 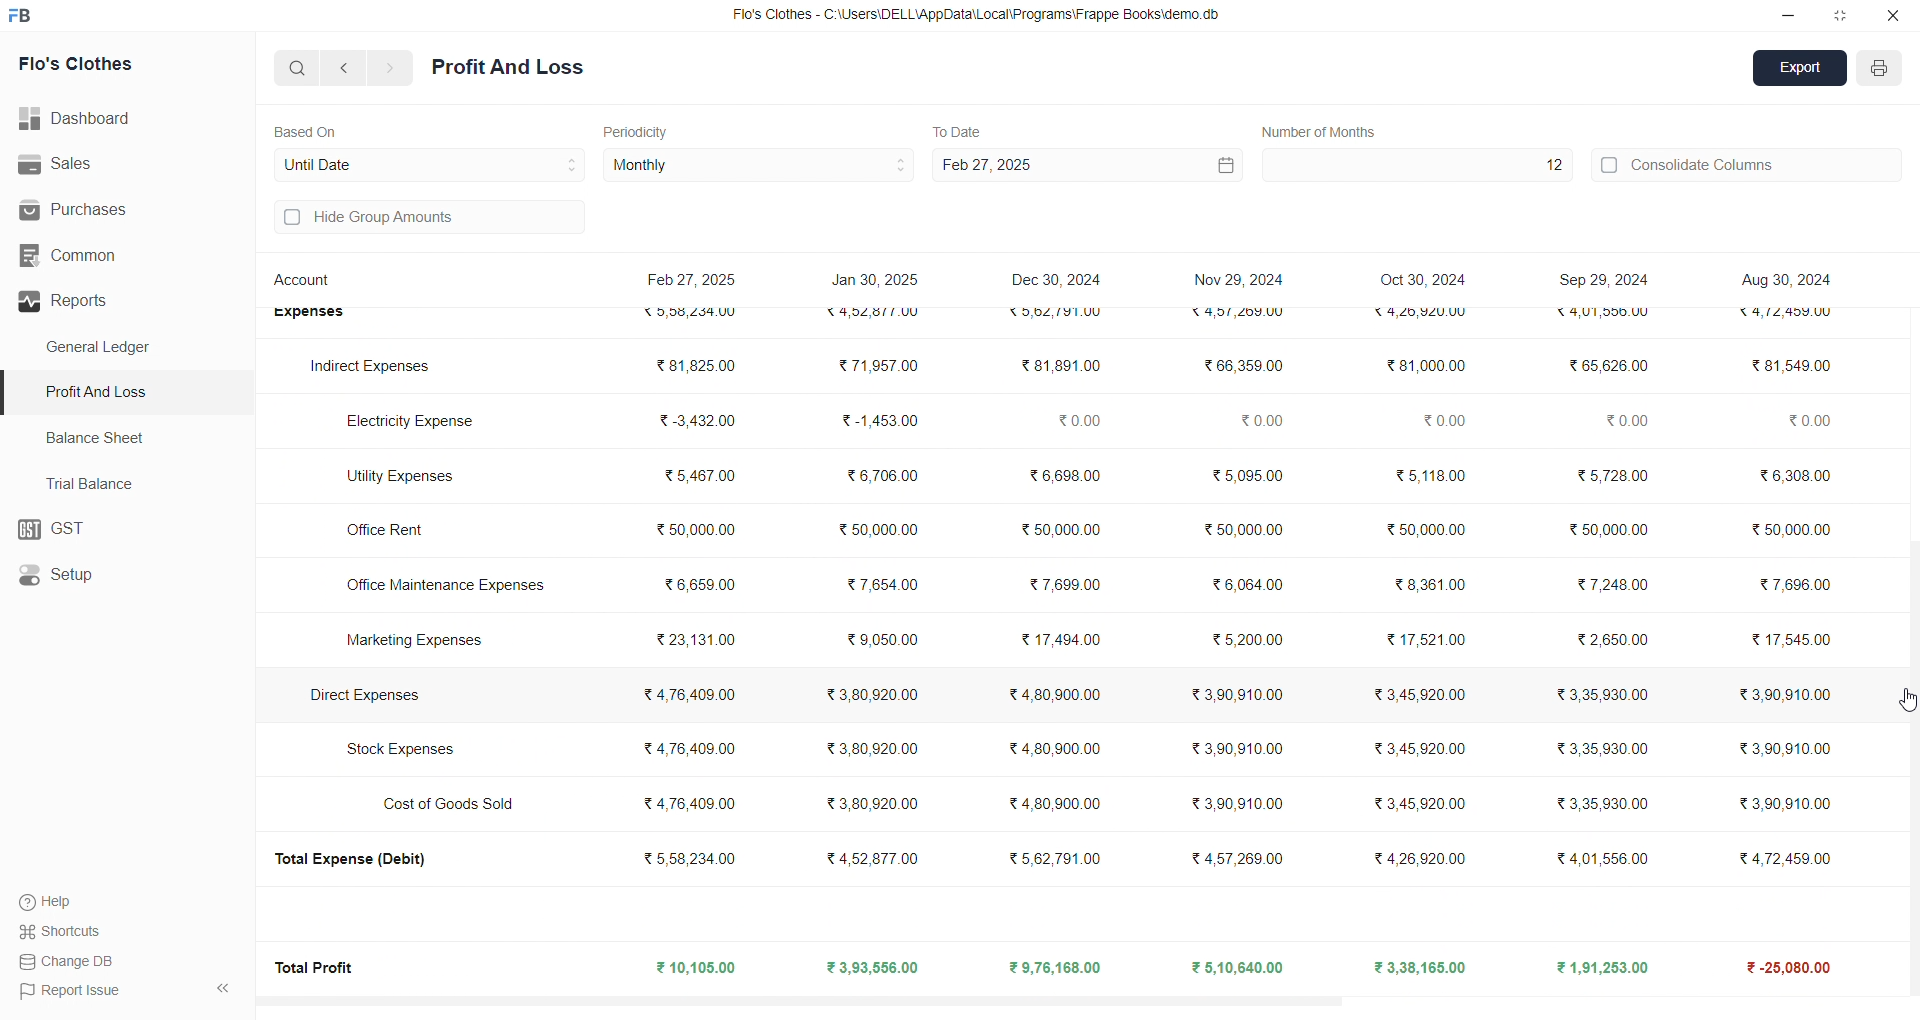 What do you see at coordinates (119, 301) in the screenshot?
I see `Reports` at bounding box center [119, 301].